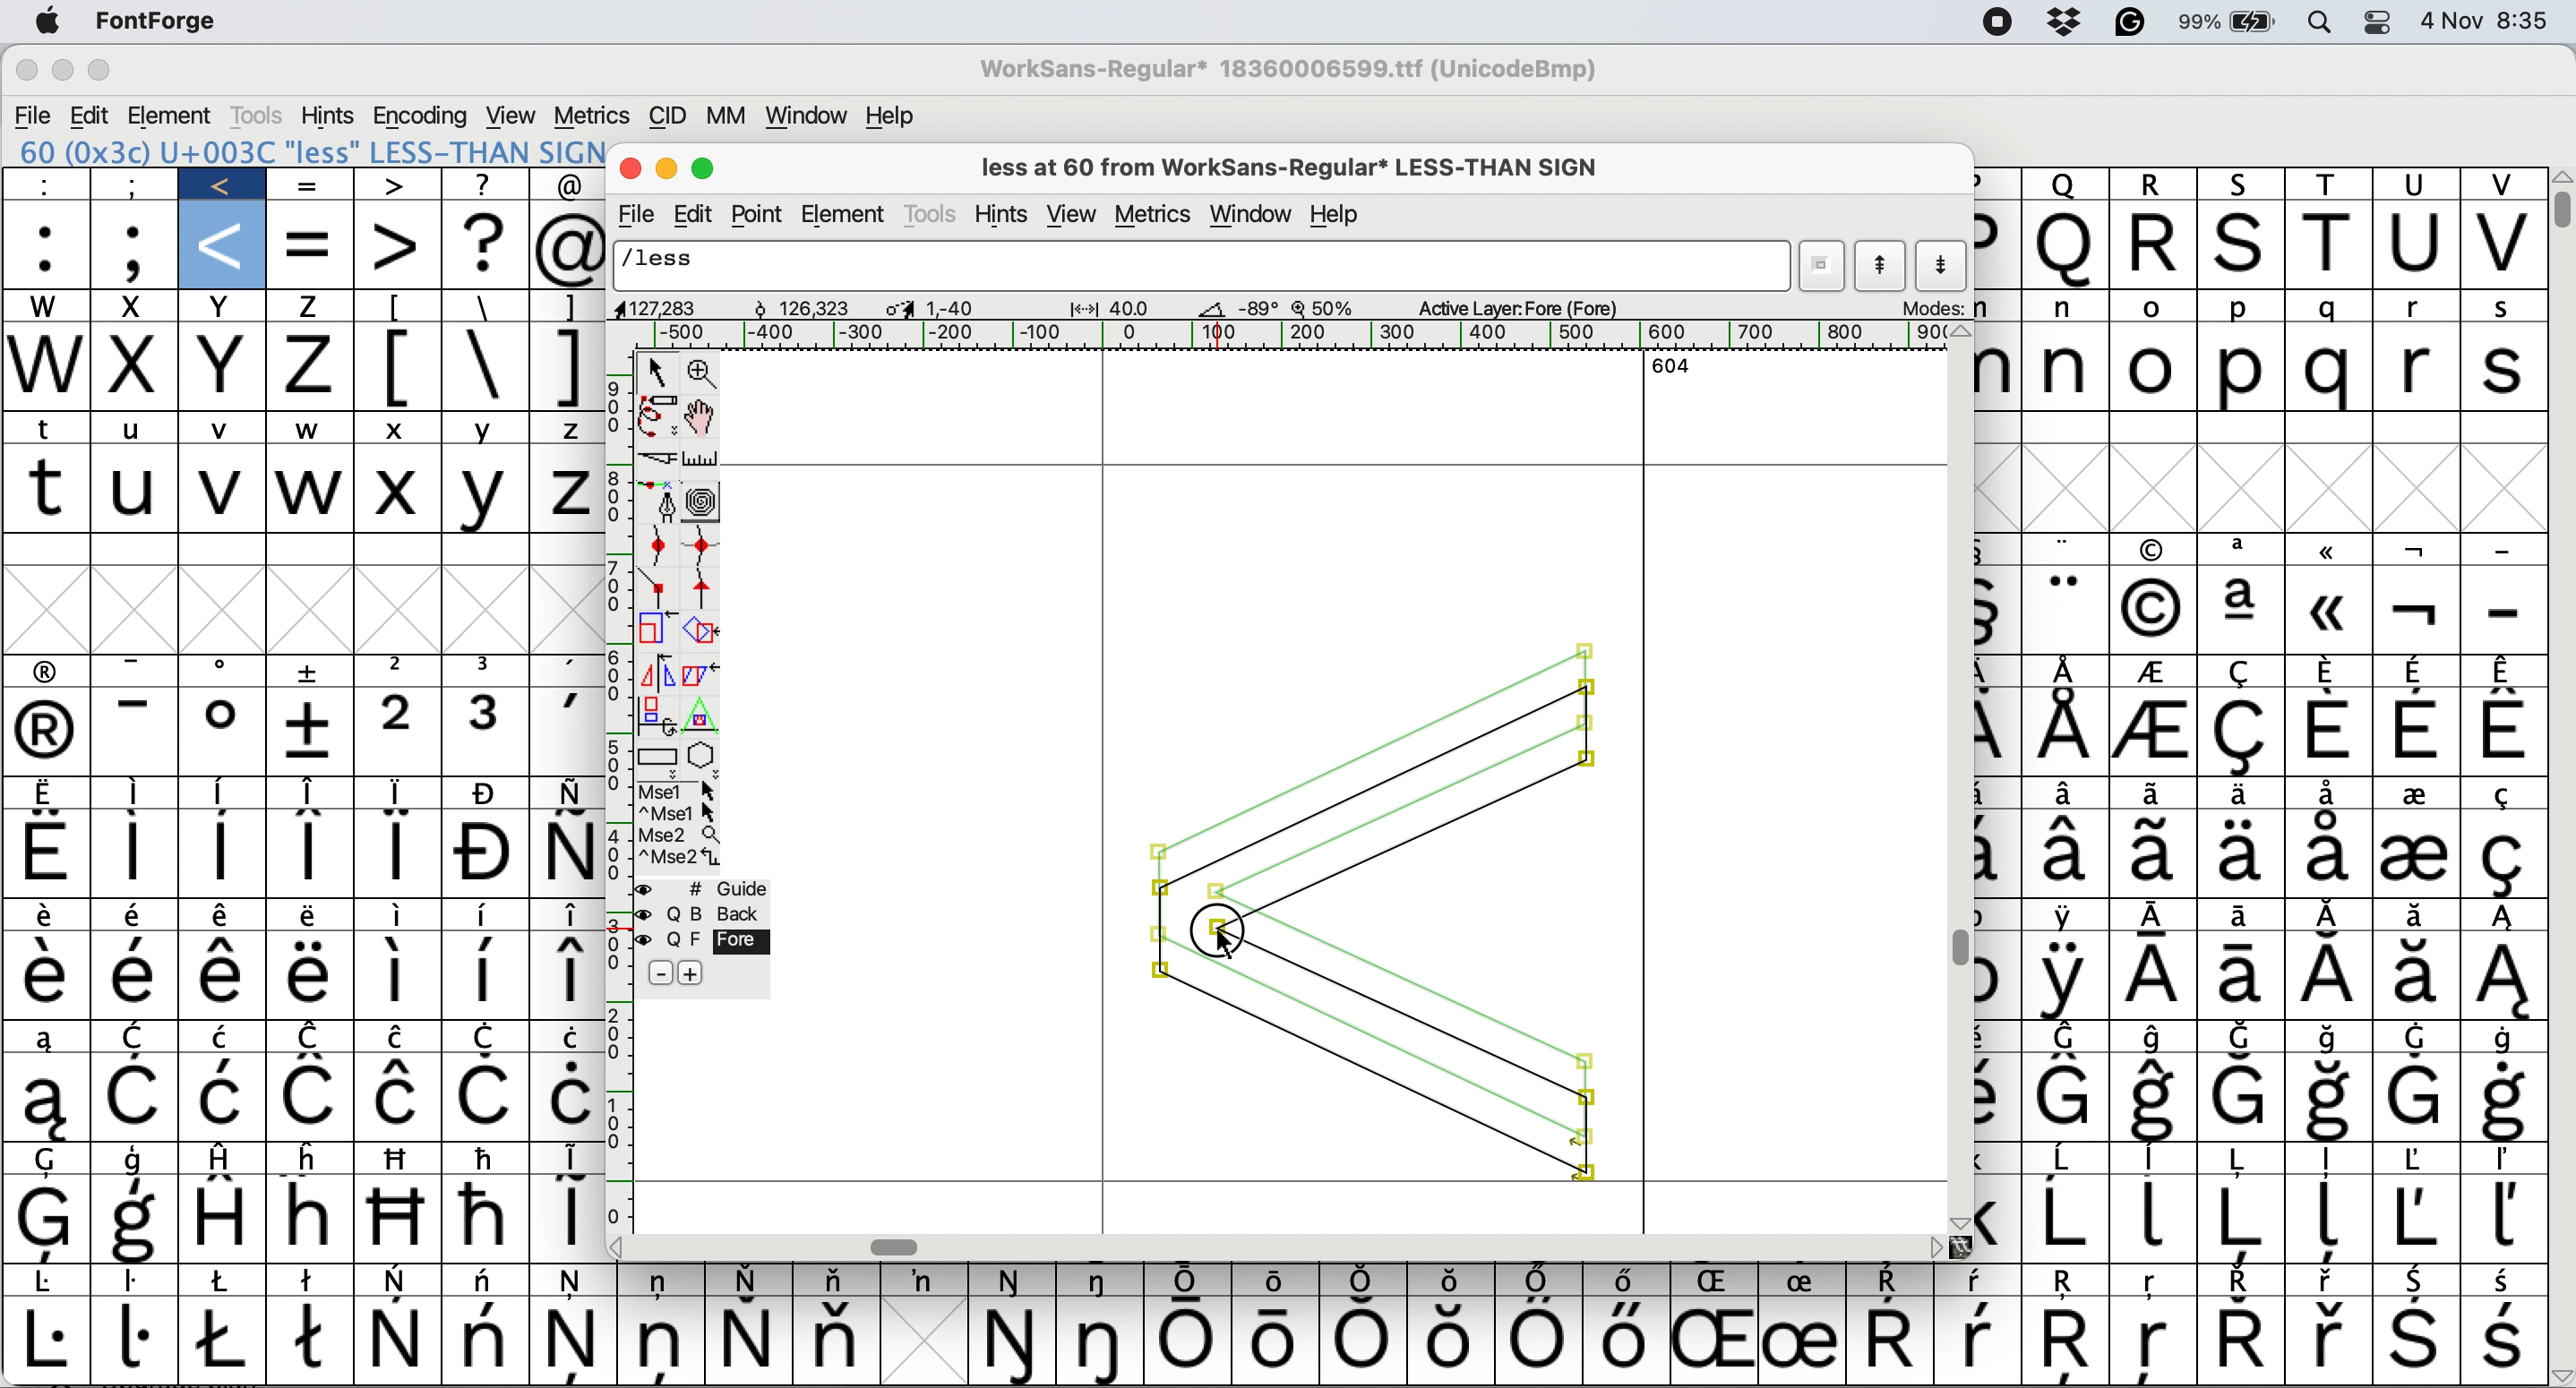  I want to click on Symbol, so click(142, 1158).